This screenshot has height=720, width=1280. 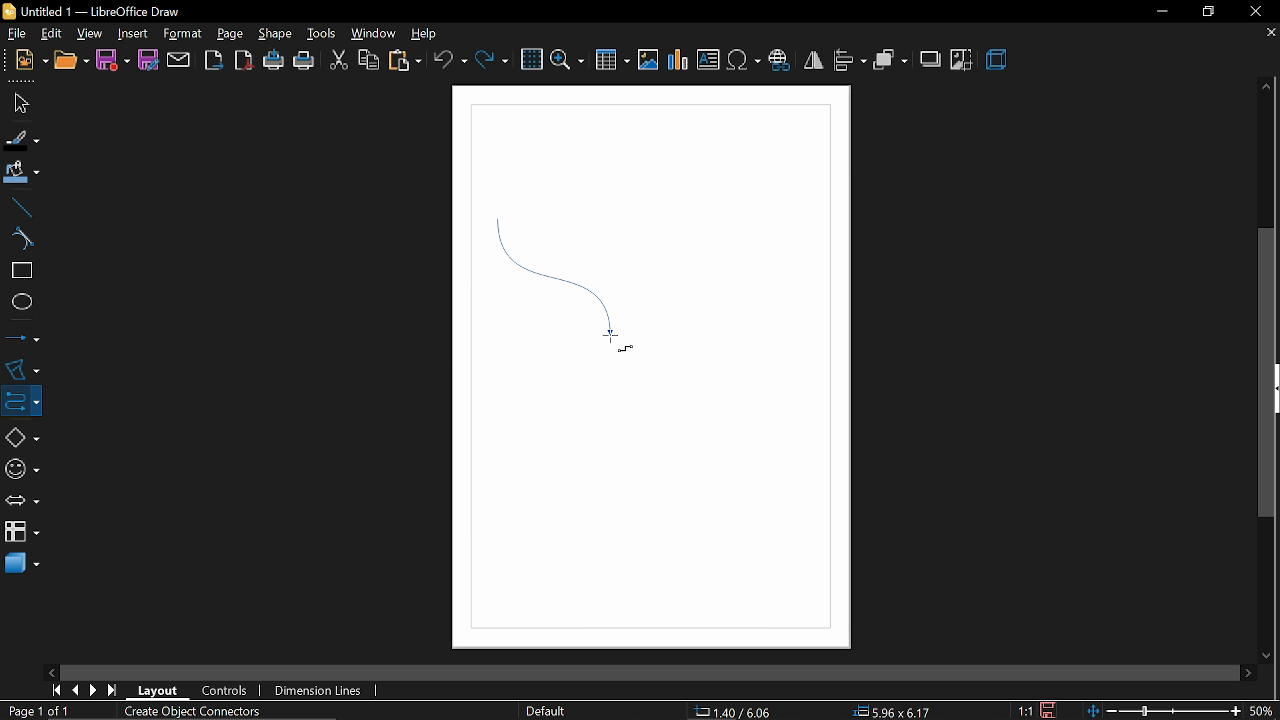 I want to click on page, so click(x=230, y=31).